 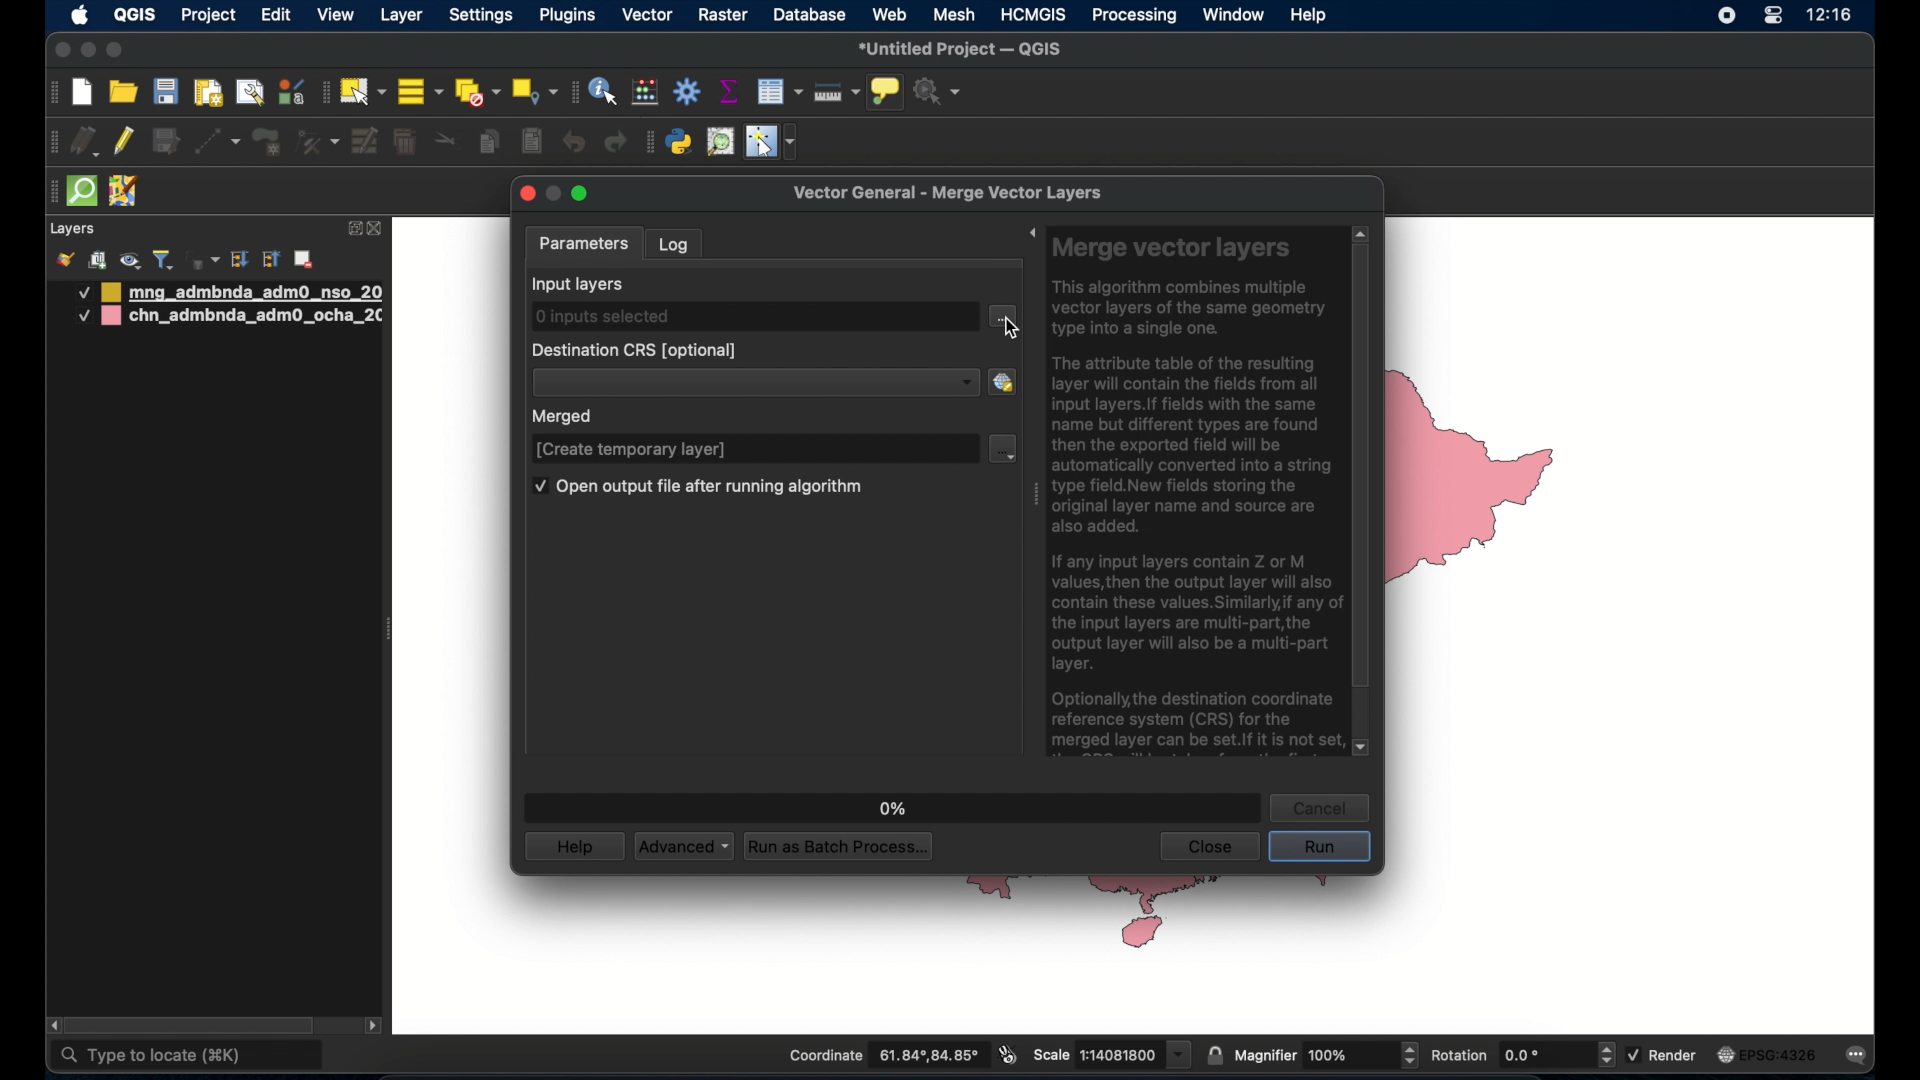 I want to click on selection toolbar, so click(x=323, y=92).